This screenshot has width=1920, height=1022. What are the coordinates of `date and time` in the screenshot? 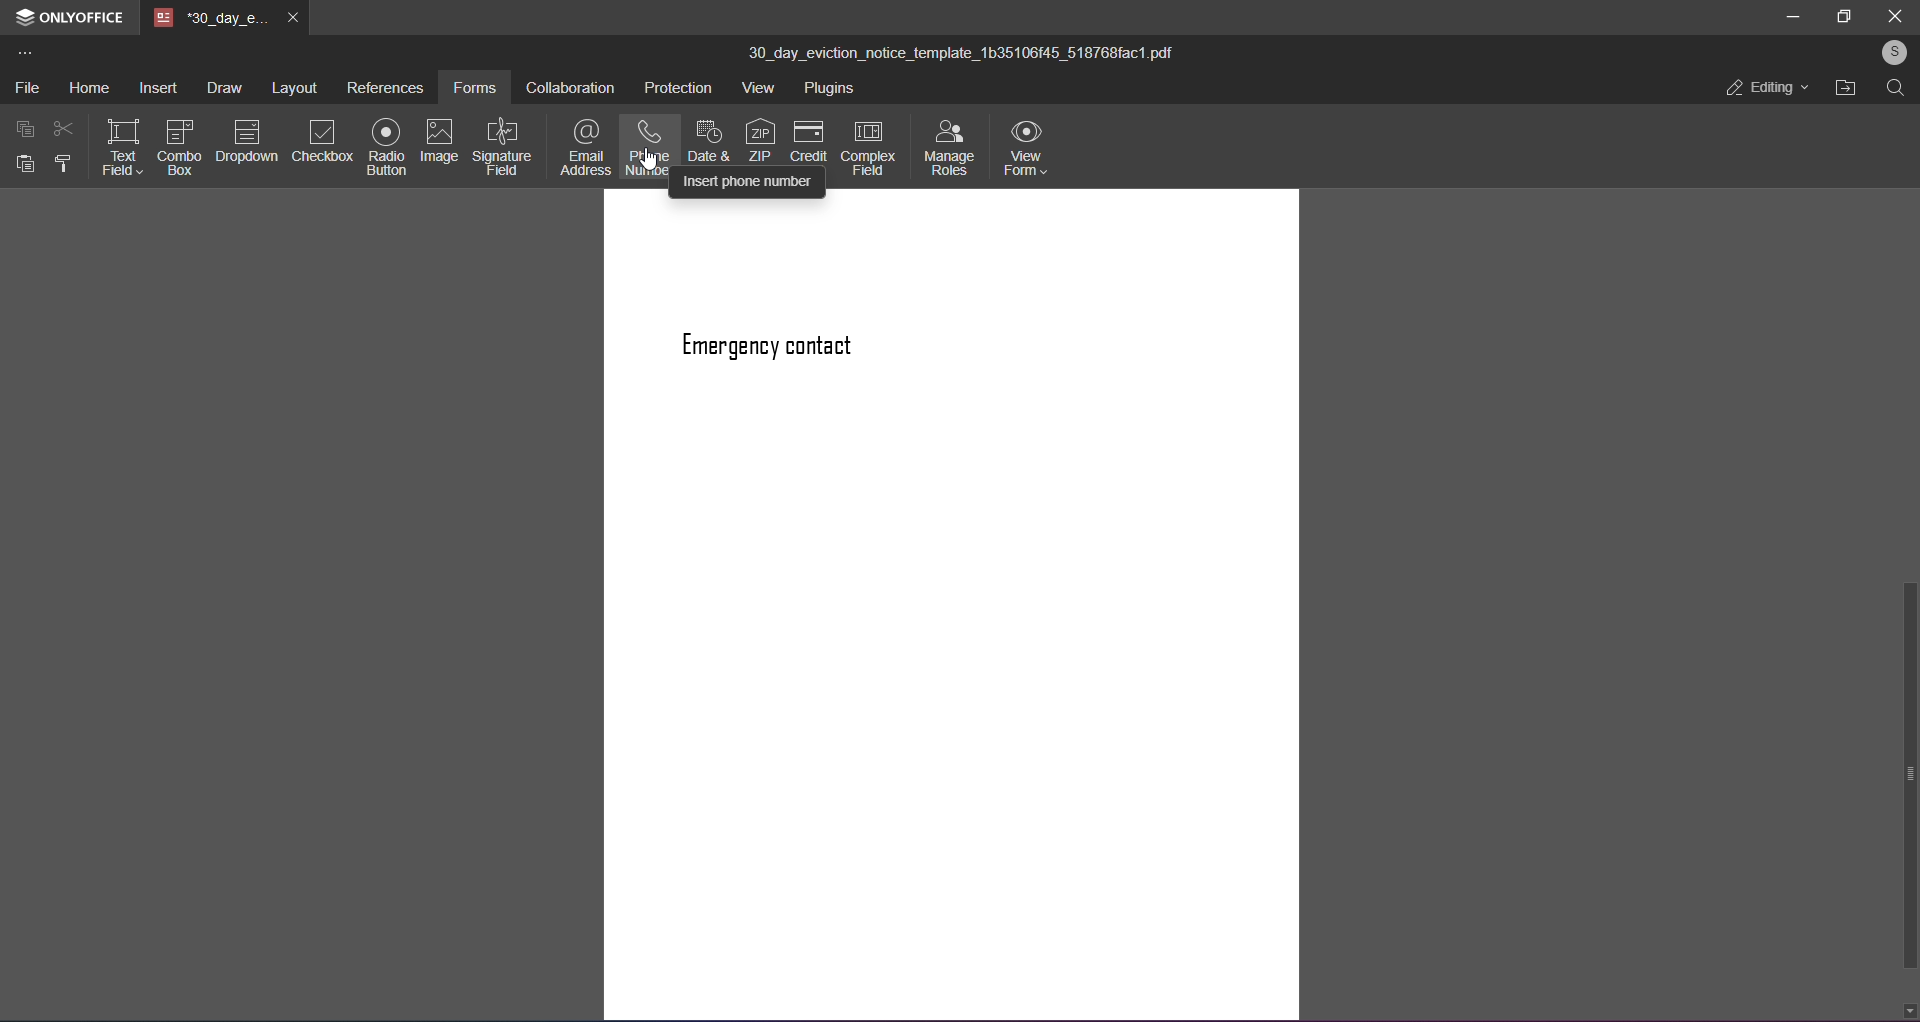 It's located at (708, 137).